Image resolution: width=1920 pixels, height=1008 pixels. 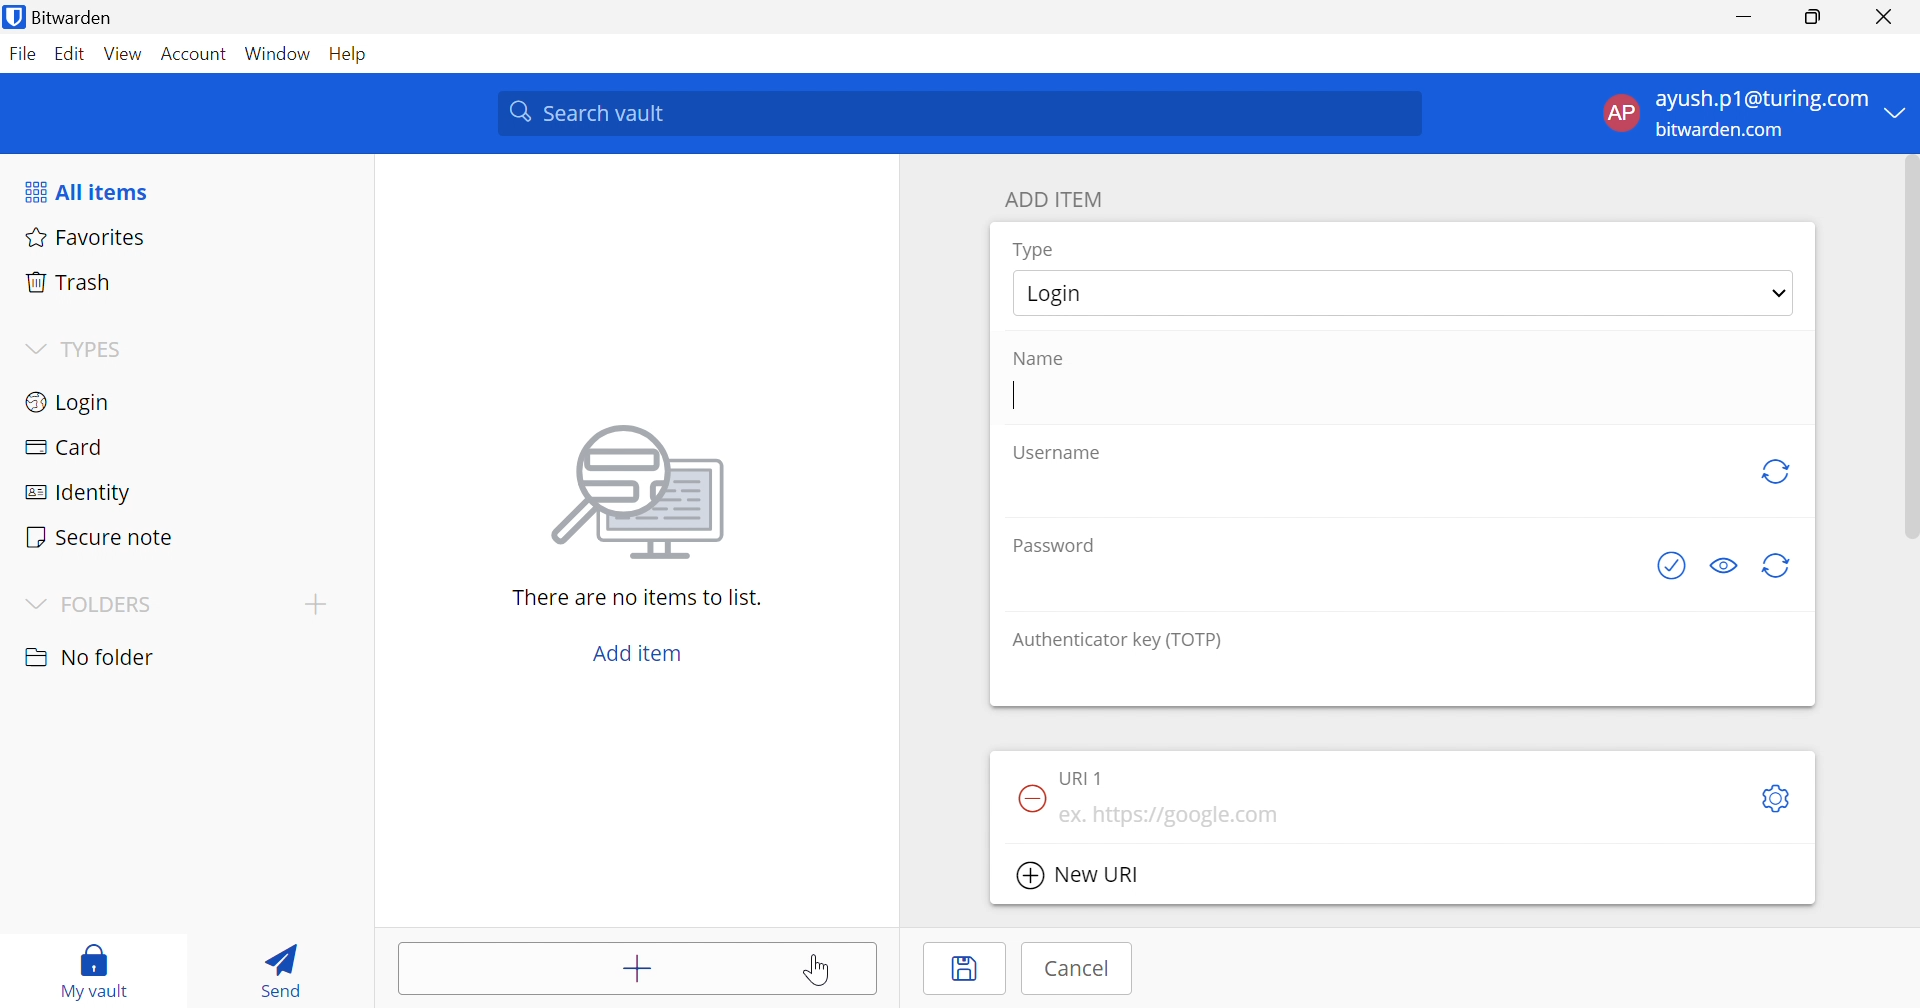 What do you see at coordinates (70, 53) in the screenshot?
I see `Edit` at bounding box center [70, 53].